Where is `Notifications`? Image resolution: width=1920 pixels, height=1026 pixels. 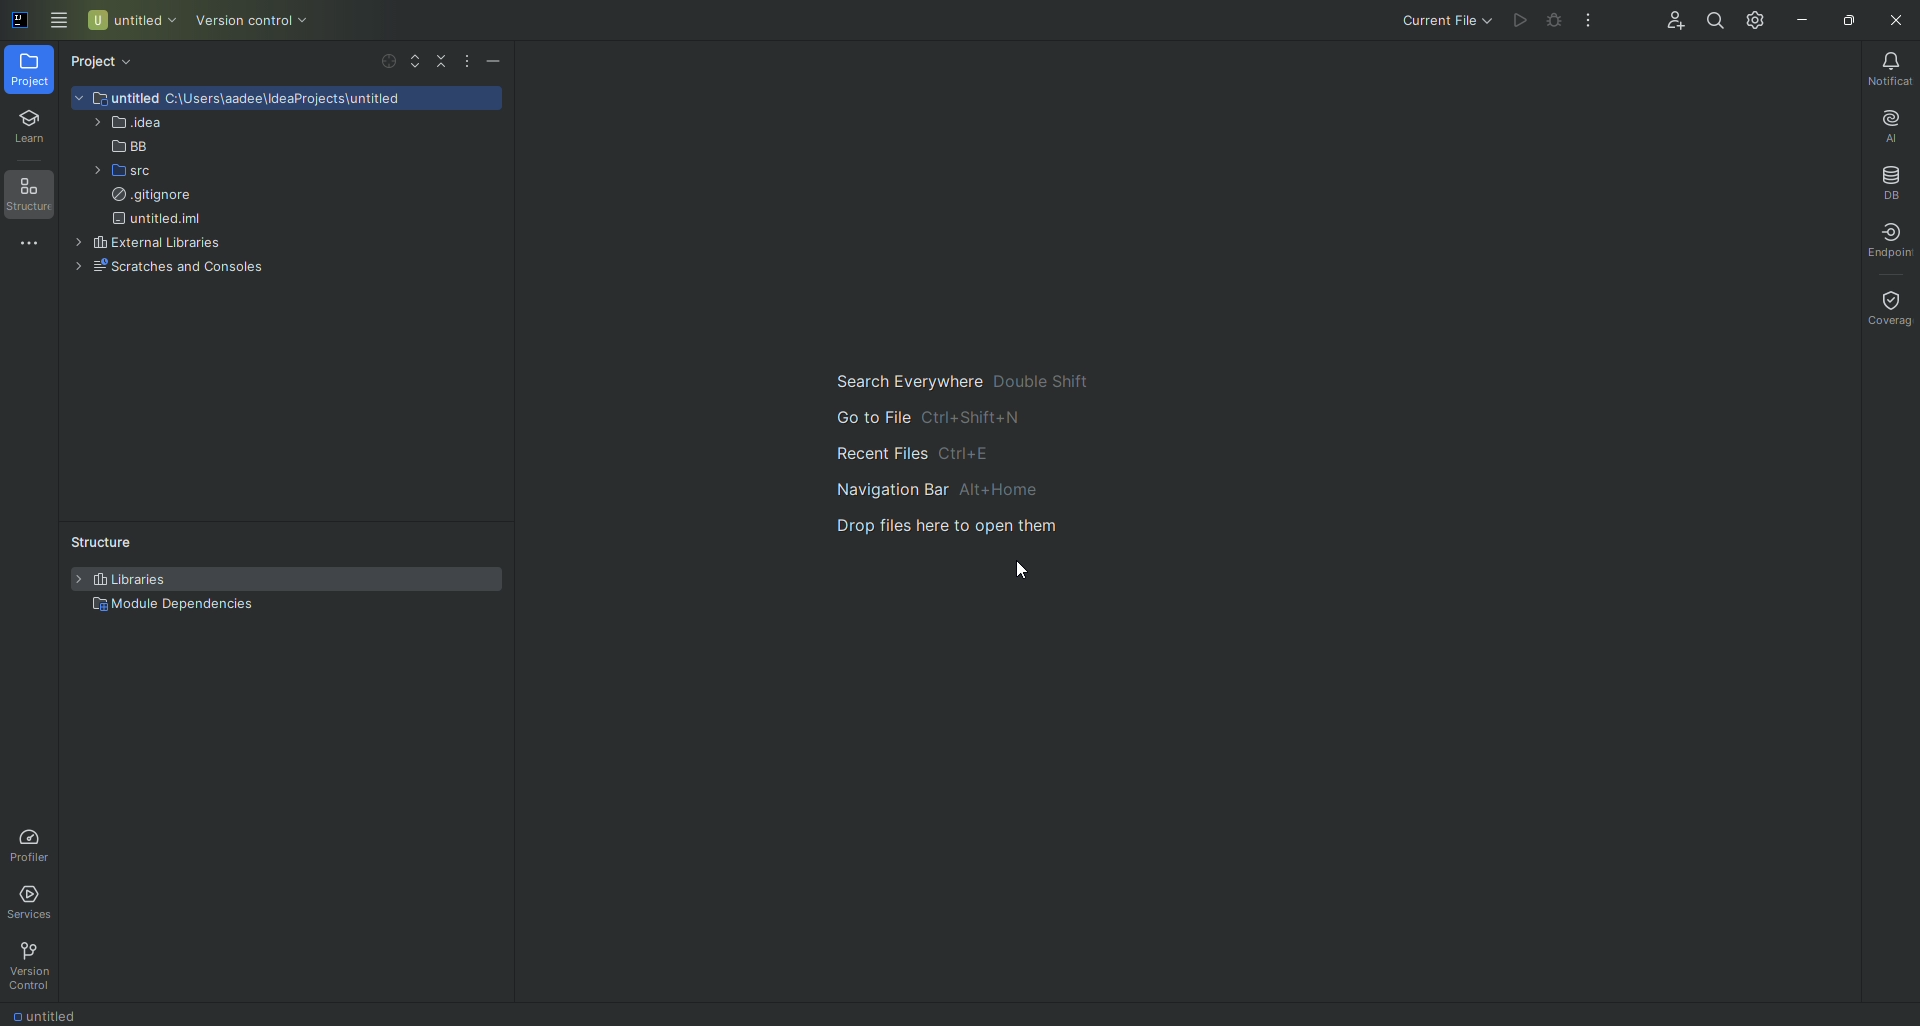 Notifications is located at coordinates (1884, 69).